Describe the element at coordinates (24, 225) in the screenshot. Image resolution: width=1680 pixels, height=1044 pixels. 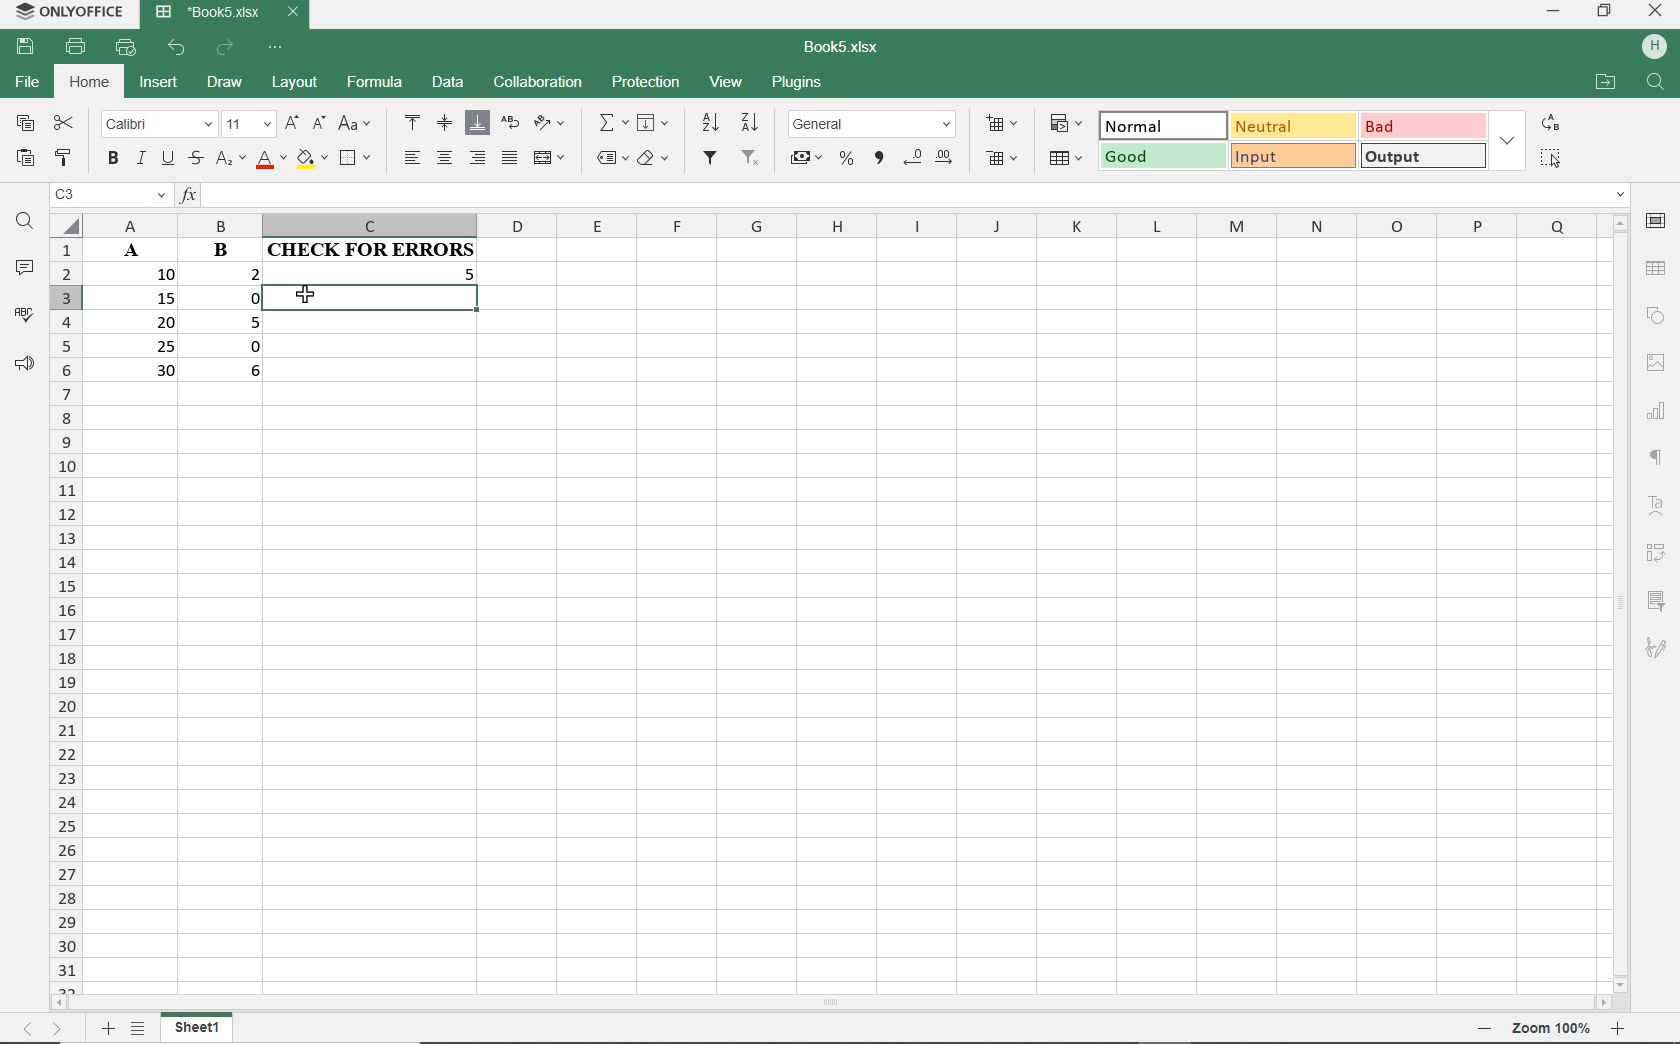
I see `FIND` at that location.